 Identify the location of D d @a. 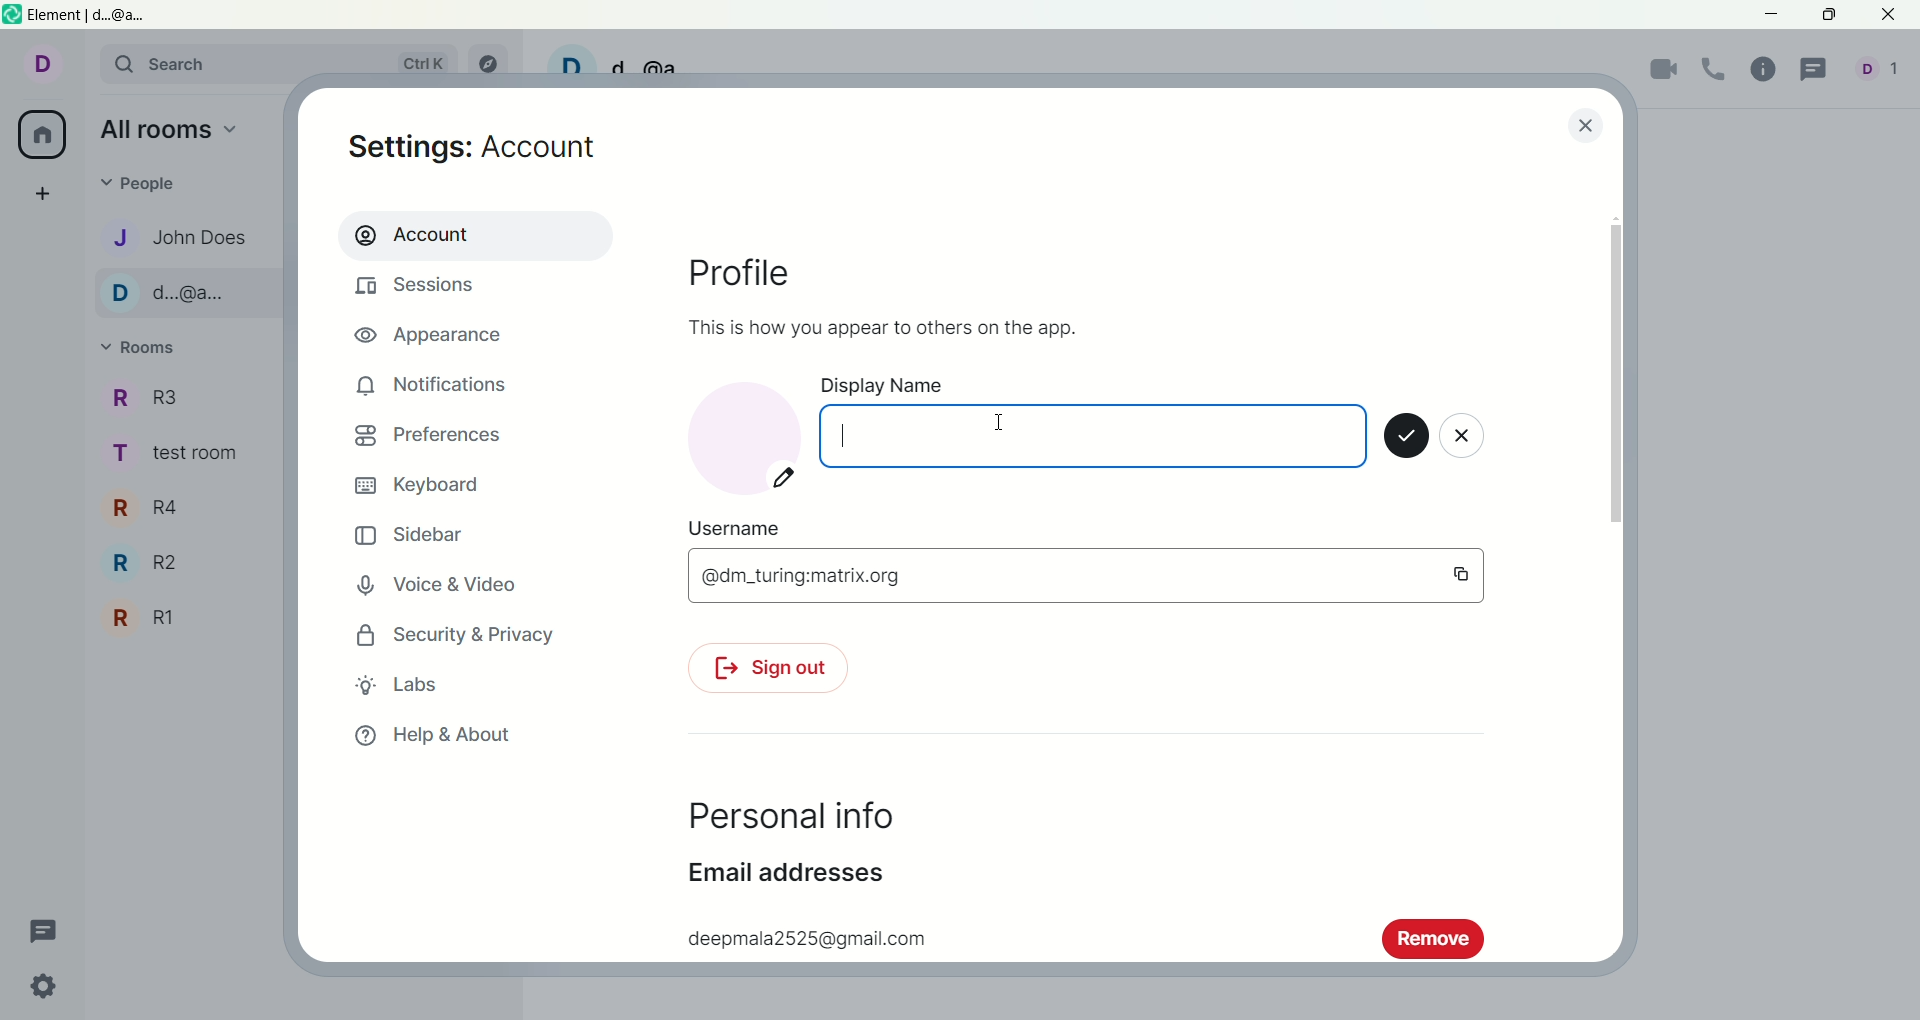
(628, 60).